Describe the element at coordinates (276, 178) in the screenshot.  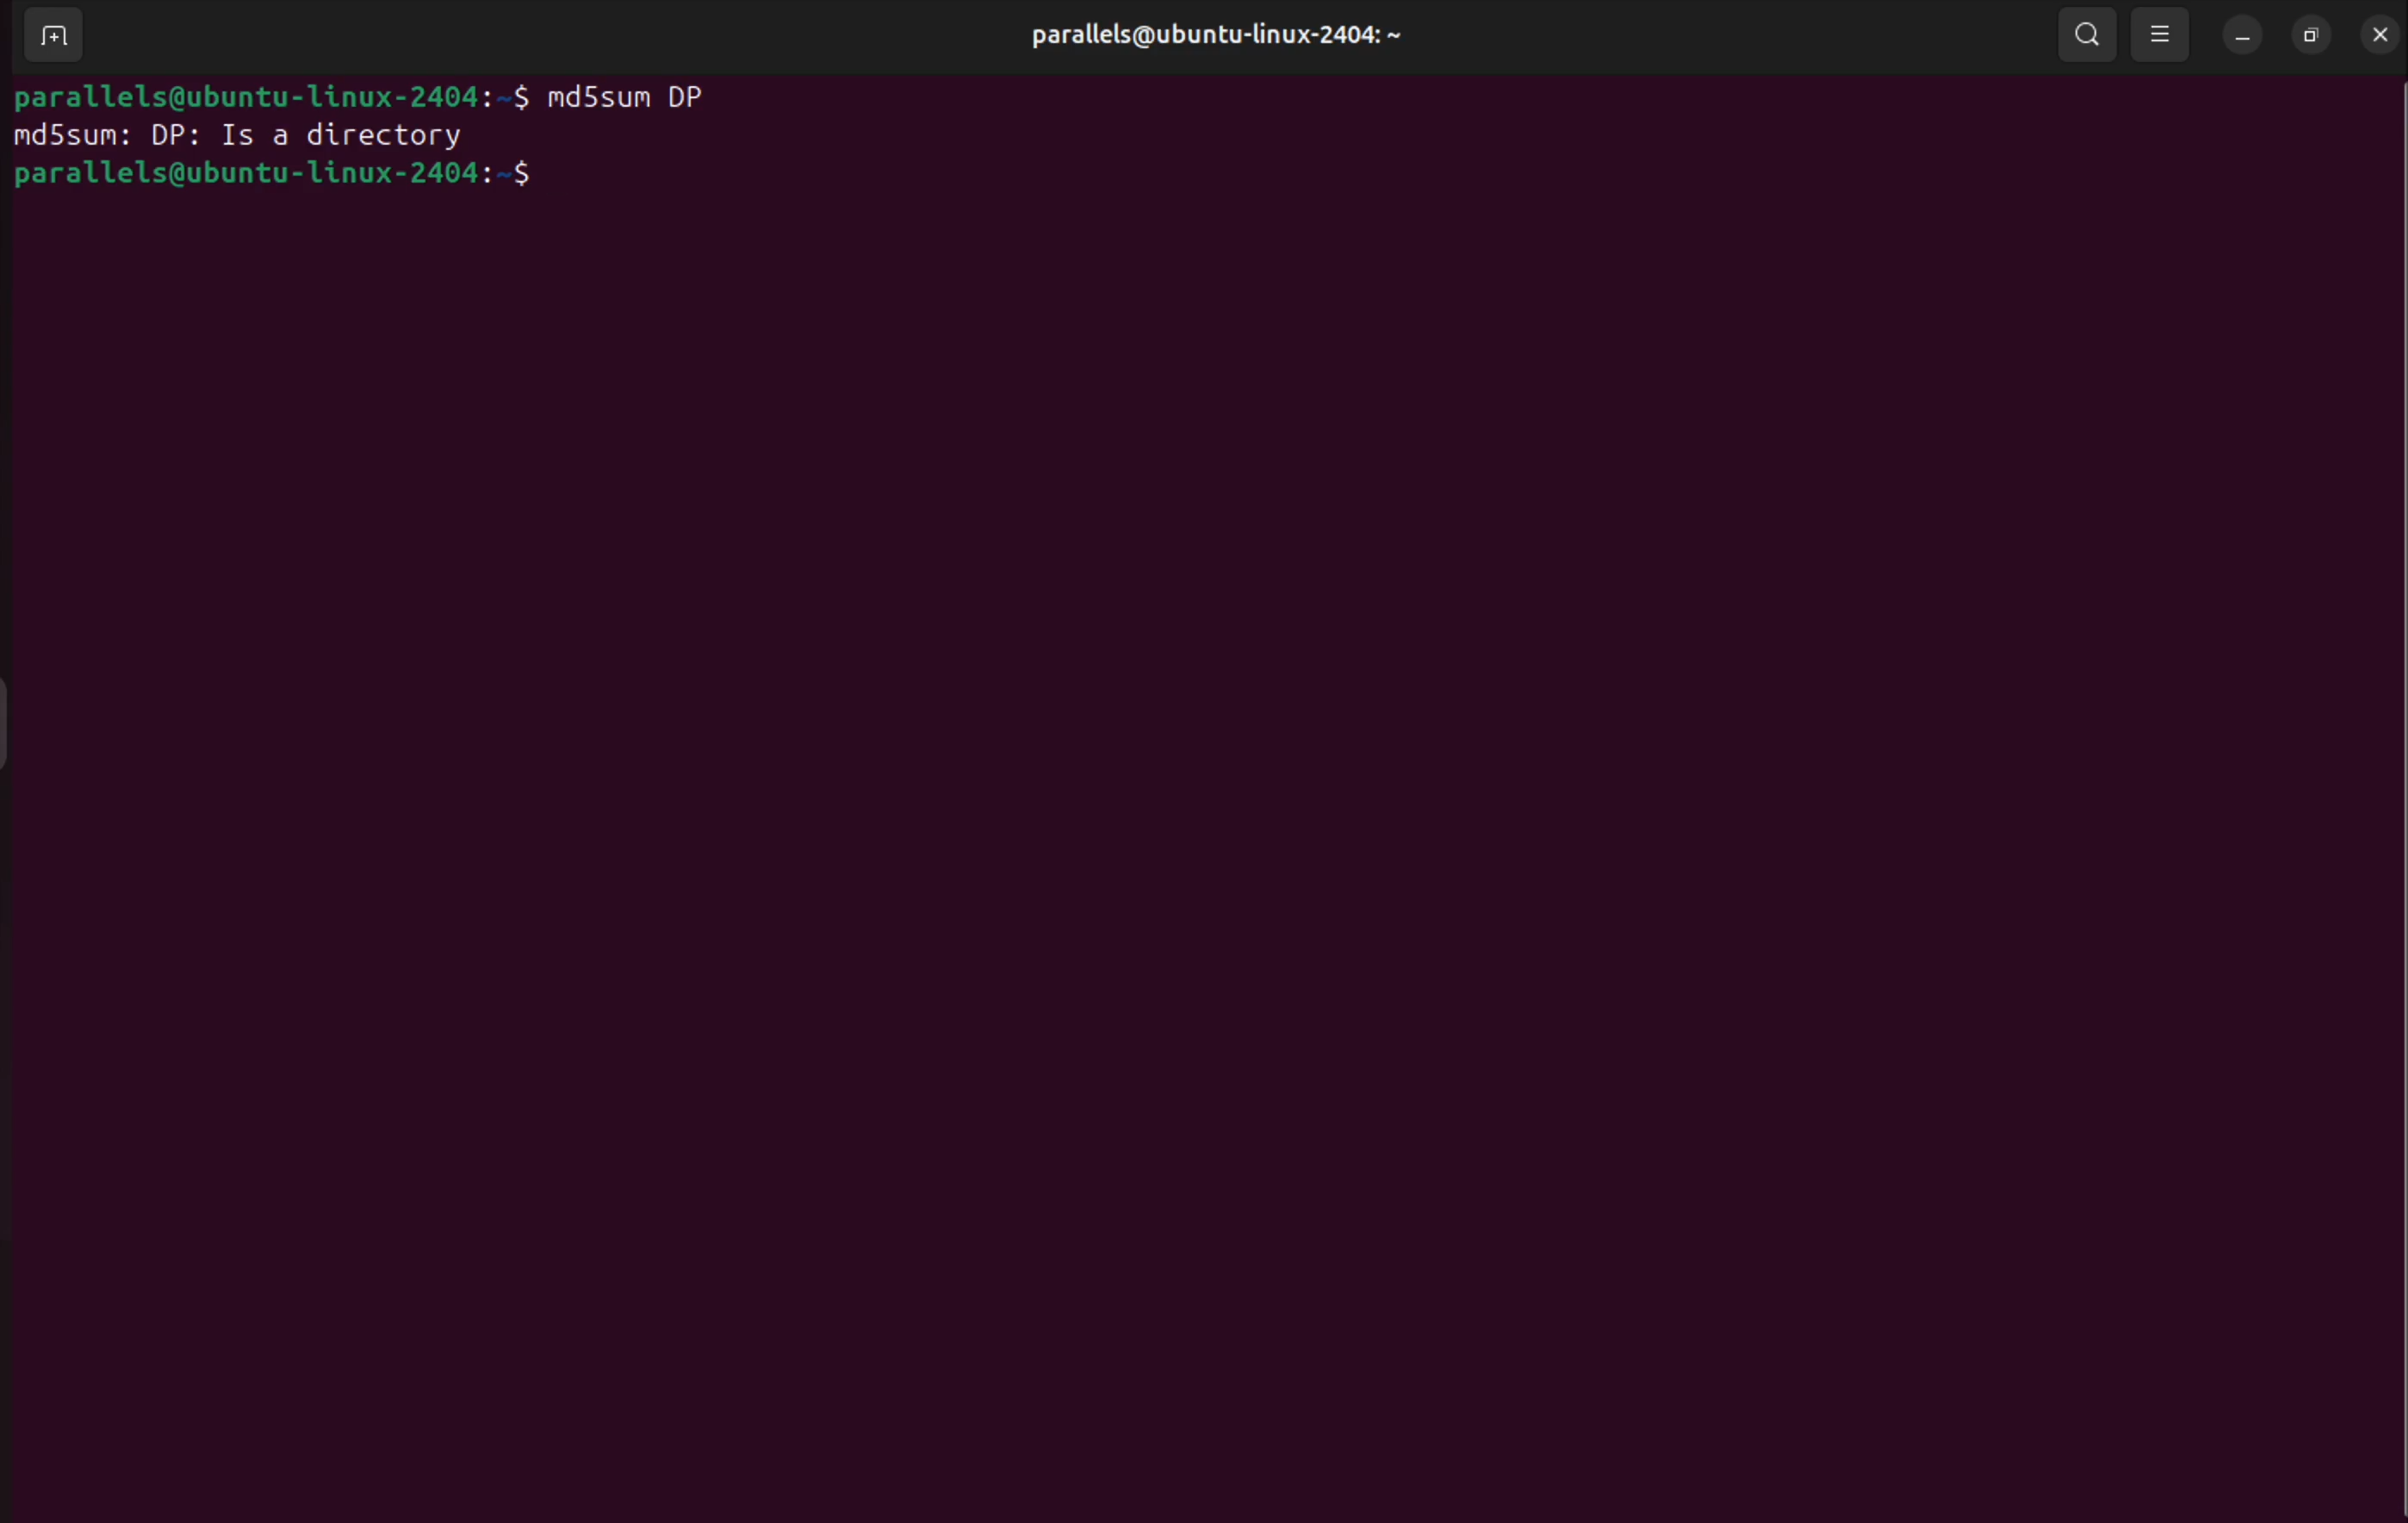
I see `bash prompt` at that location.